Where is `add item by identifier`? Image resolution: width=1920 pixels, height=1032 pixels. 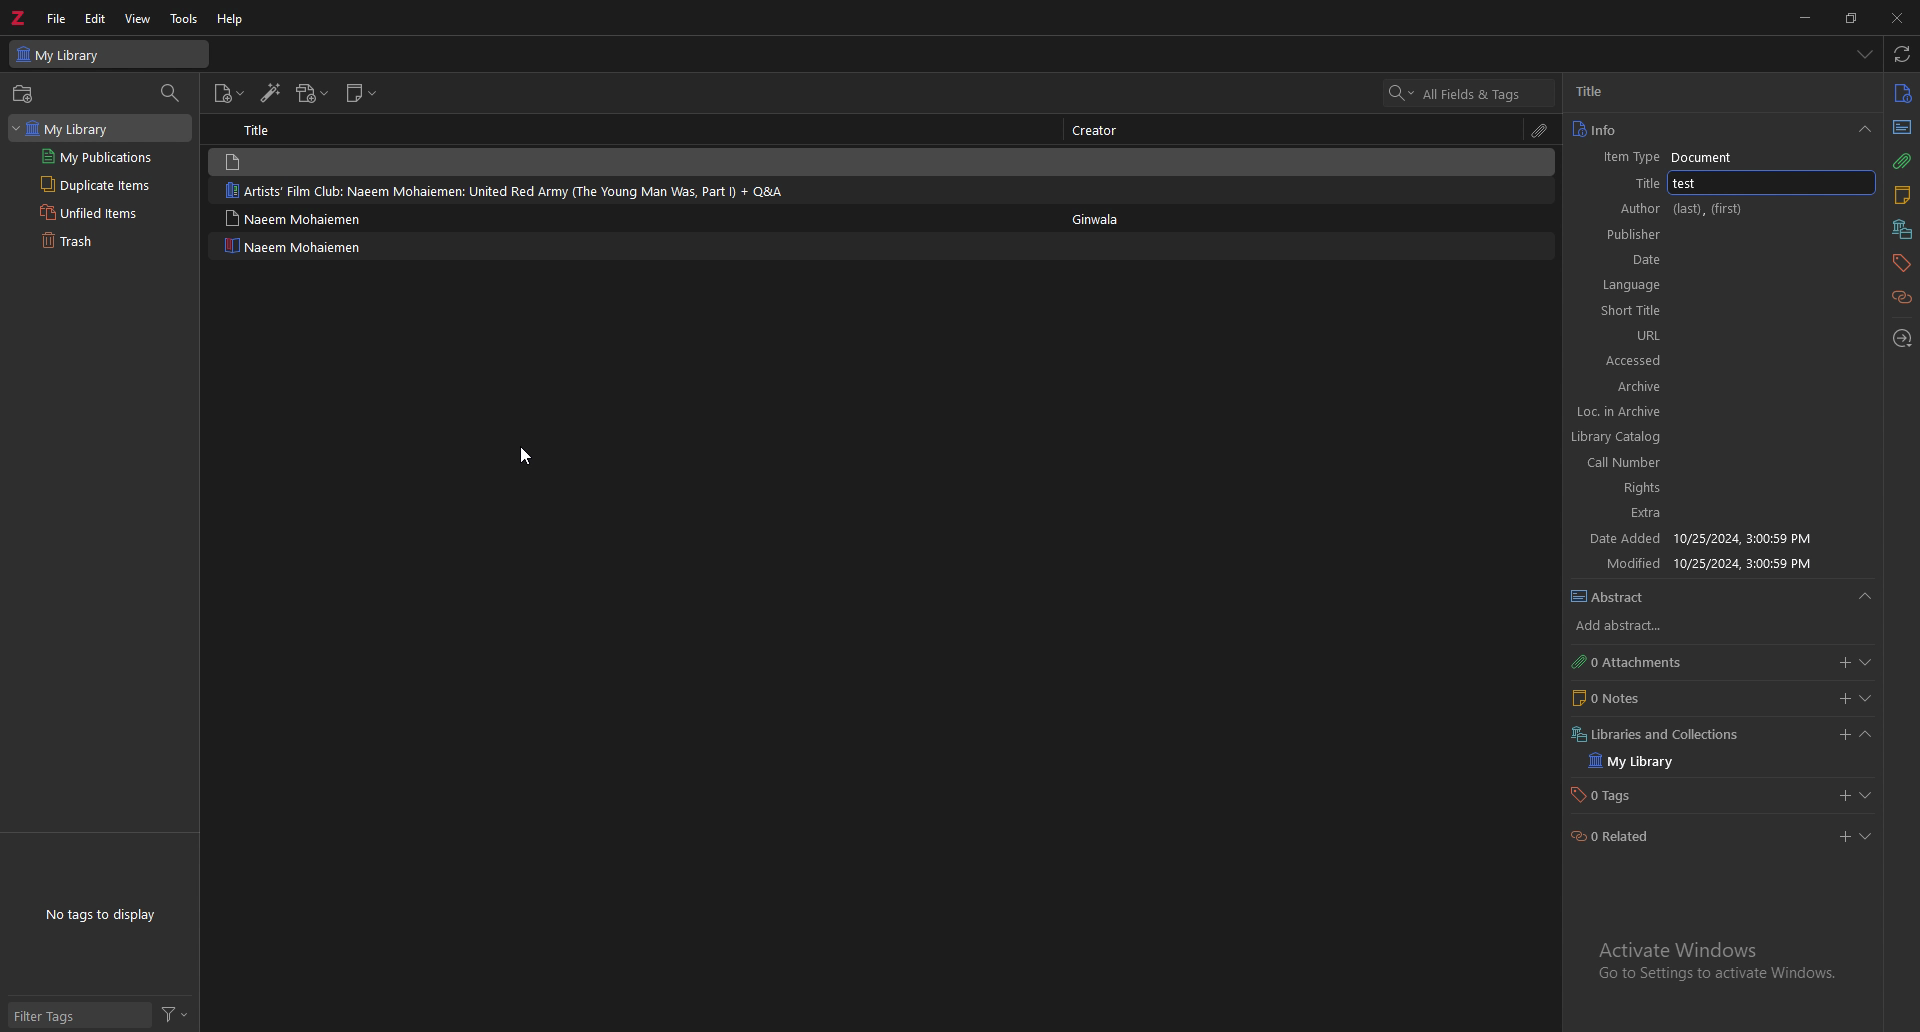 add item by identifier is located at coordinates (272, 94).